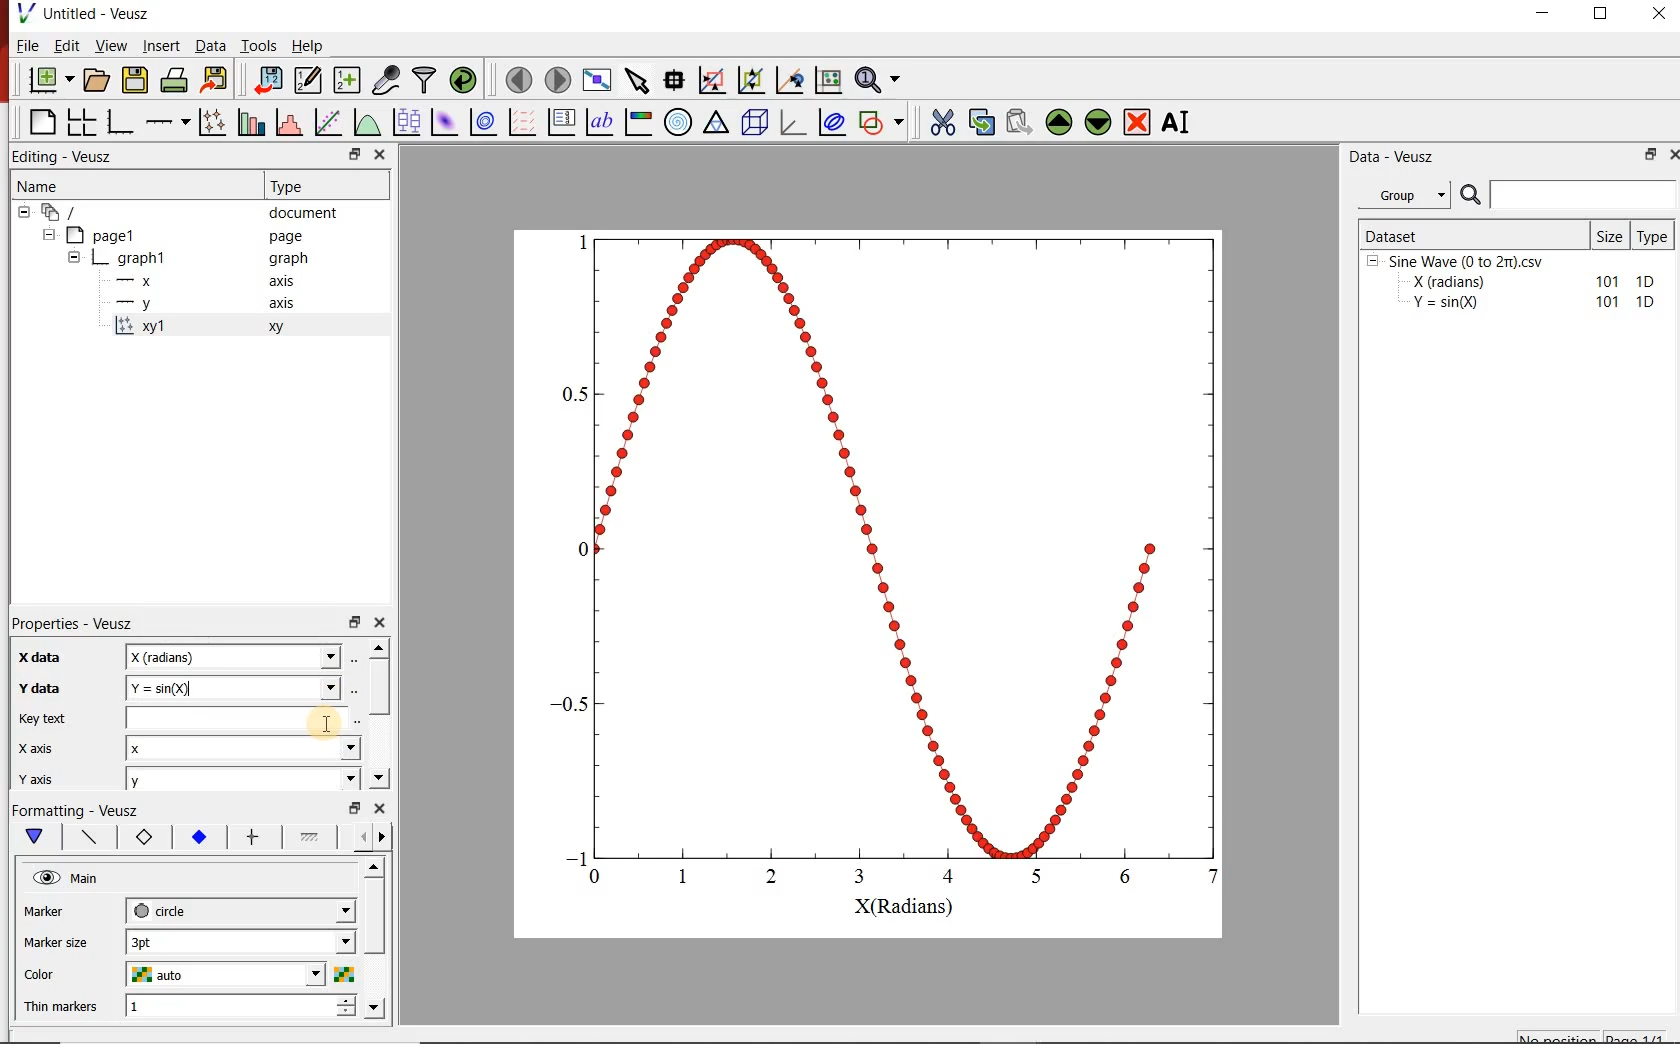 Image resolution: width=1680 pixels, height=1044 pixels. What do you see at coordinates (638, 121) in the screenshot?
I see `image color bar` at bounding box center [638, 121].